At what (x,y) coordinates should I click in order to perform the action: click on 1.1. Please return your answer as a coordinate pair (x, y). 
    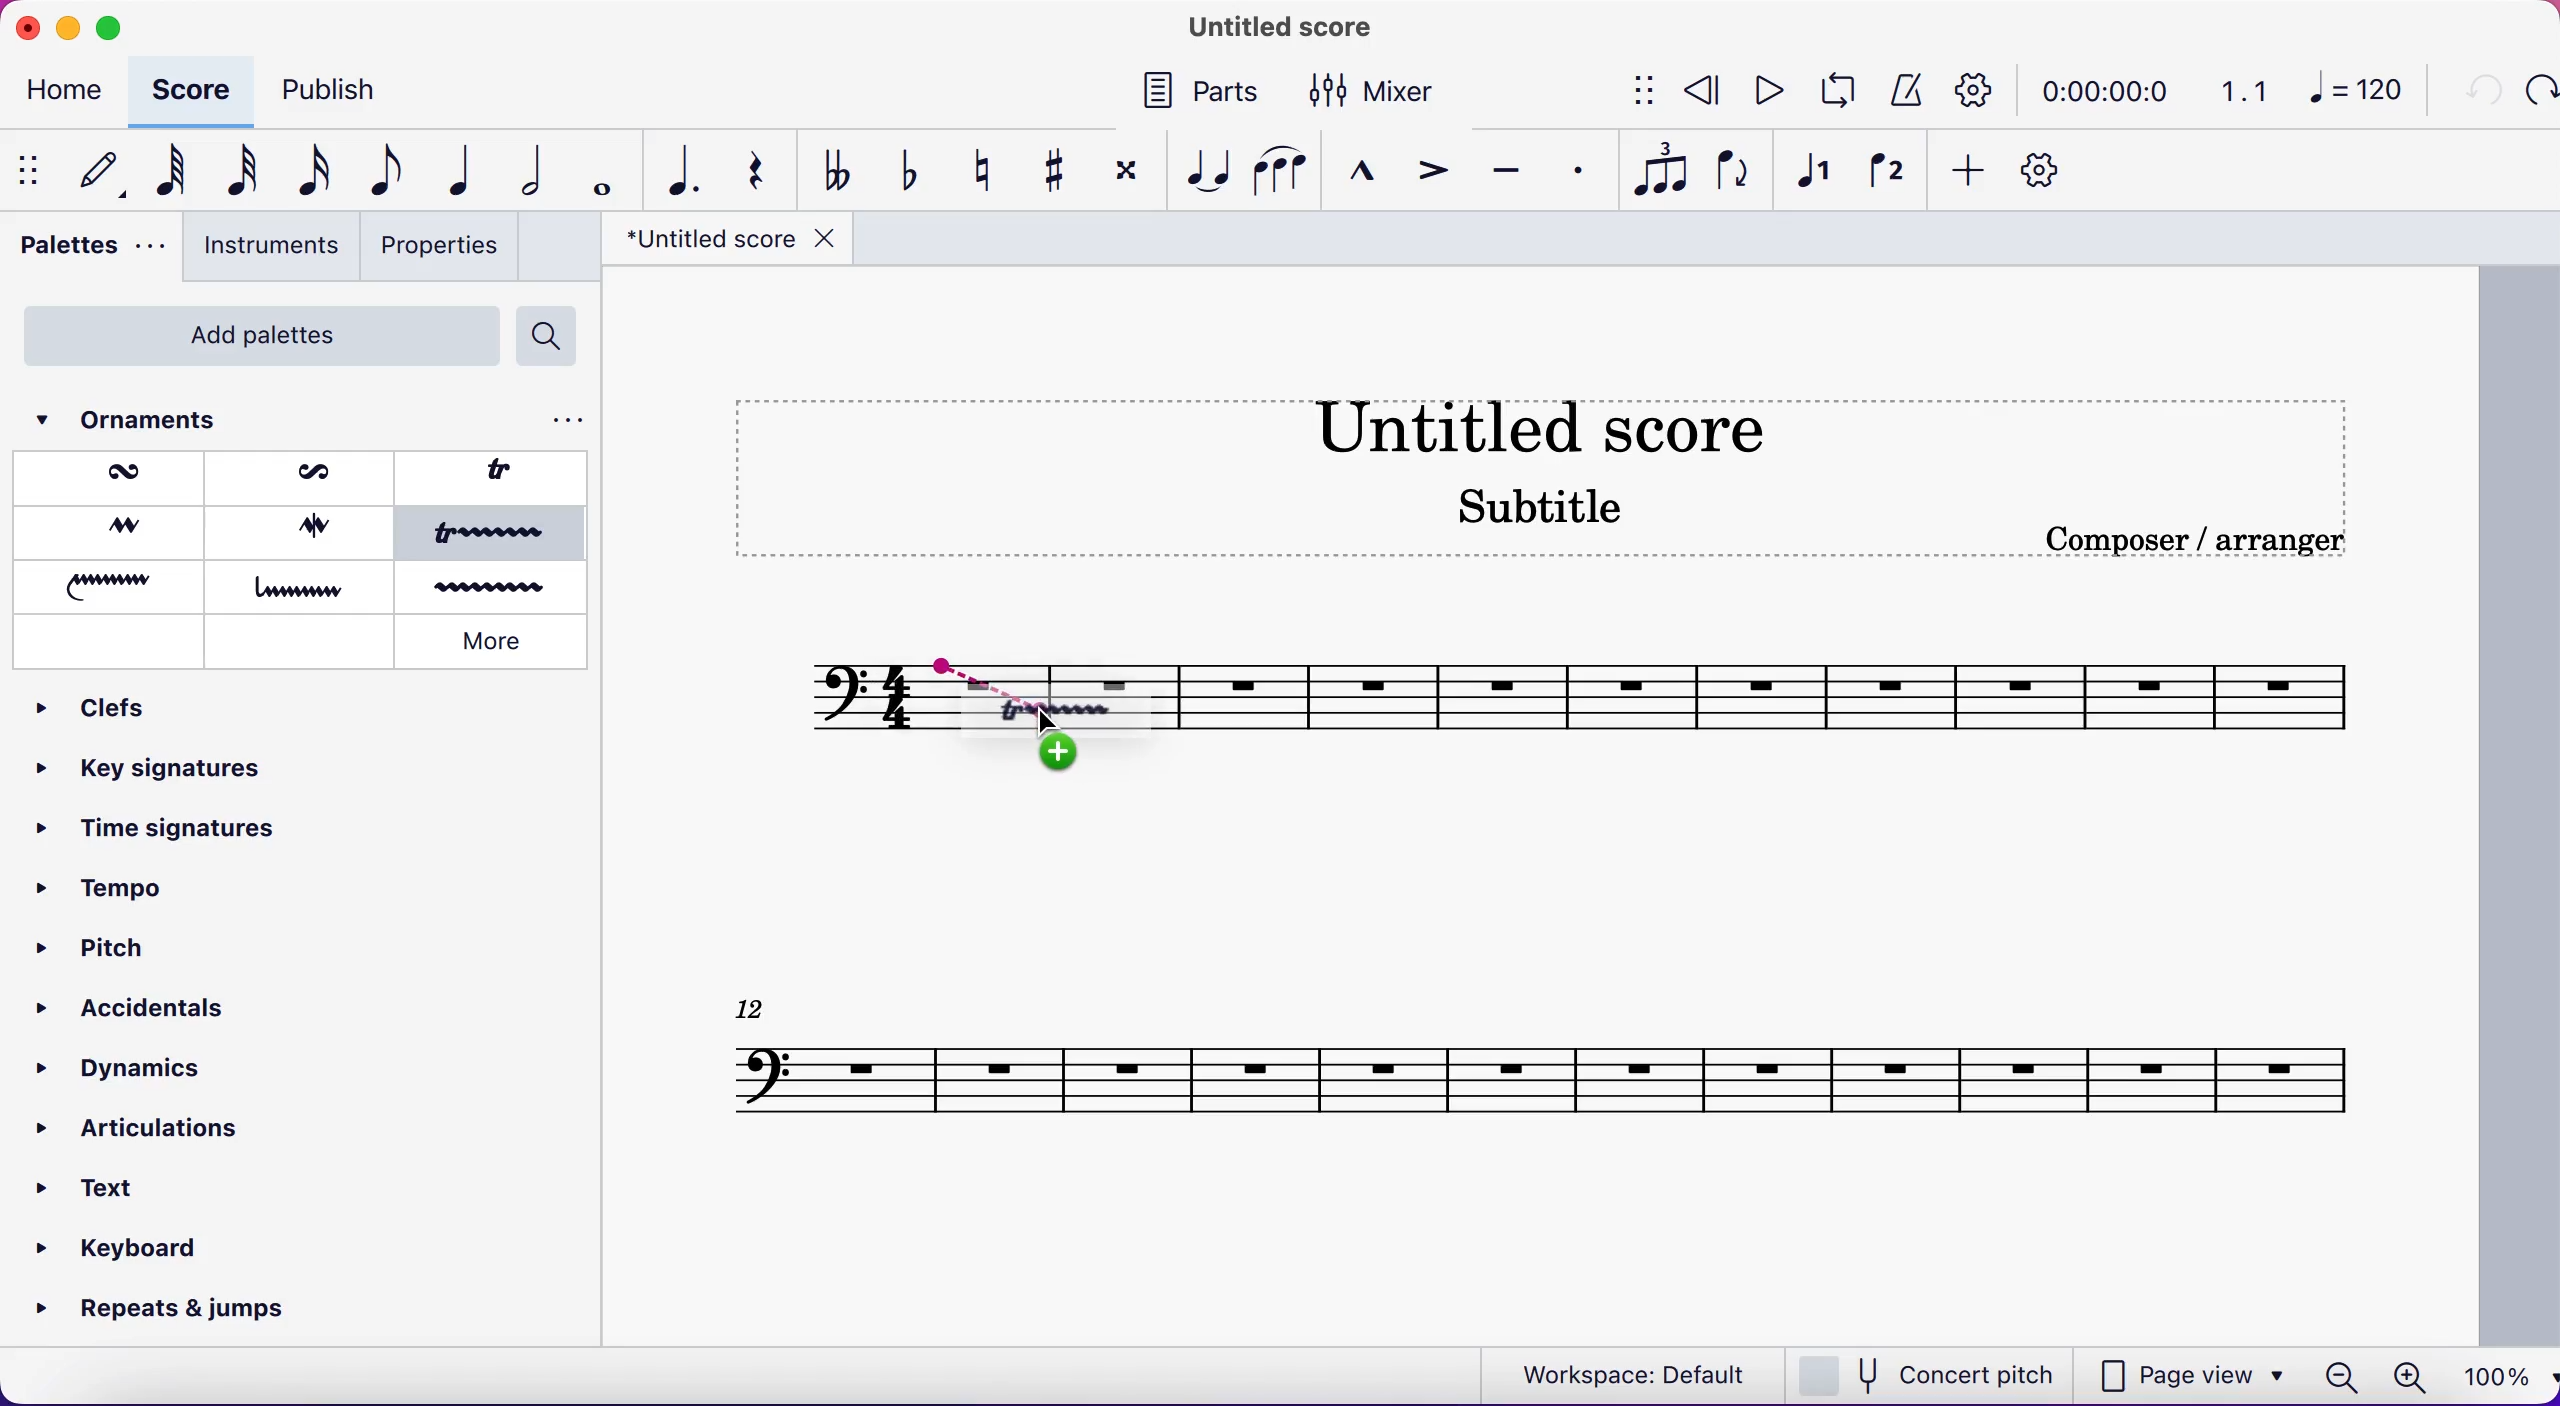
    Looking at the image, I should click on (2246, 90).